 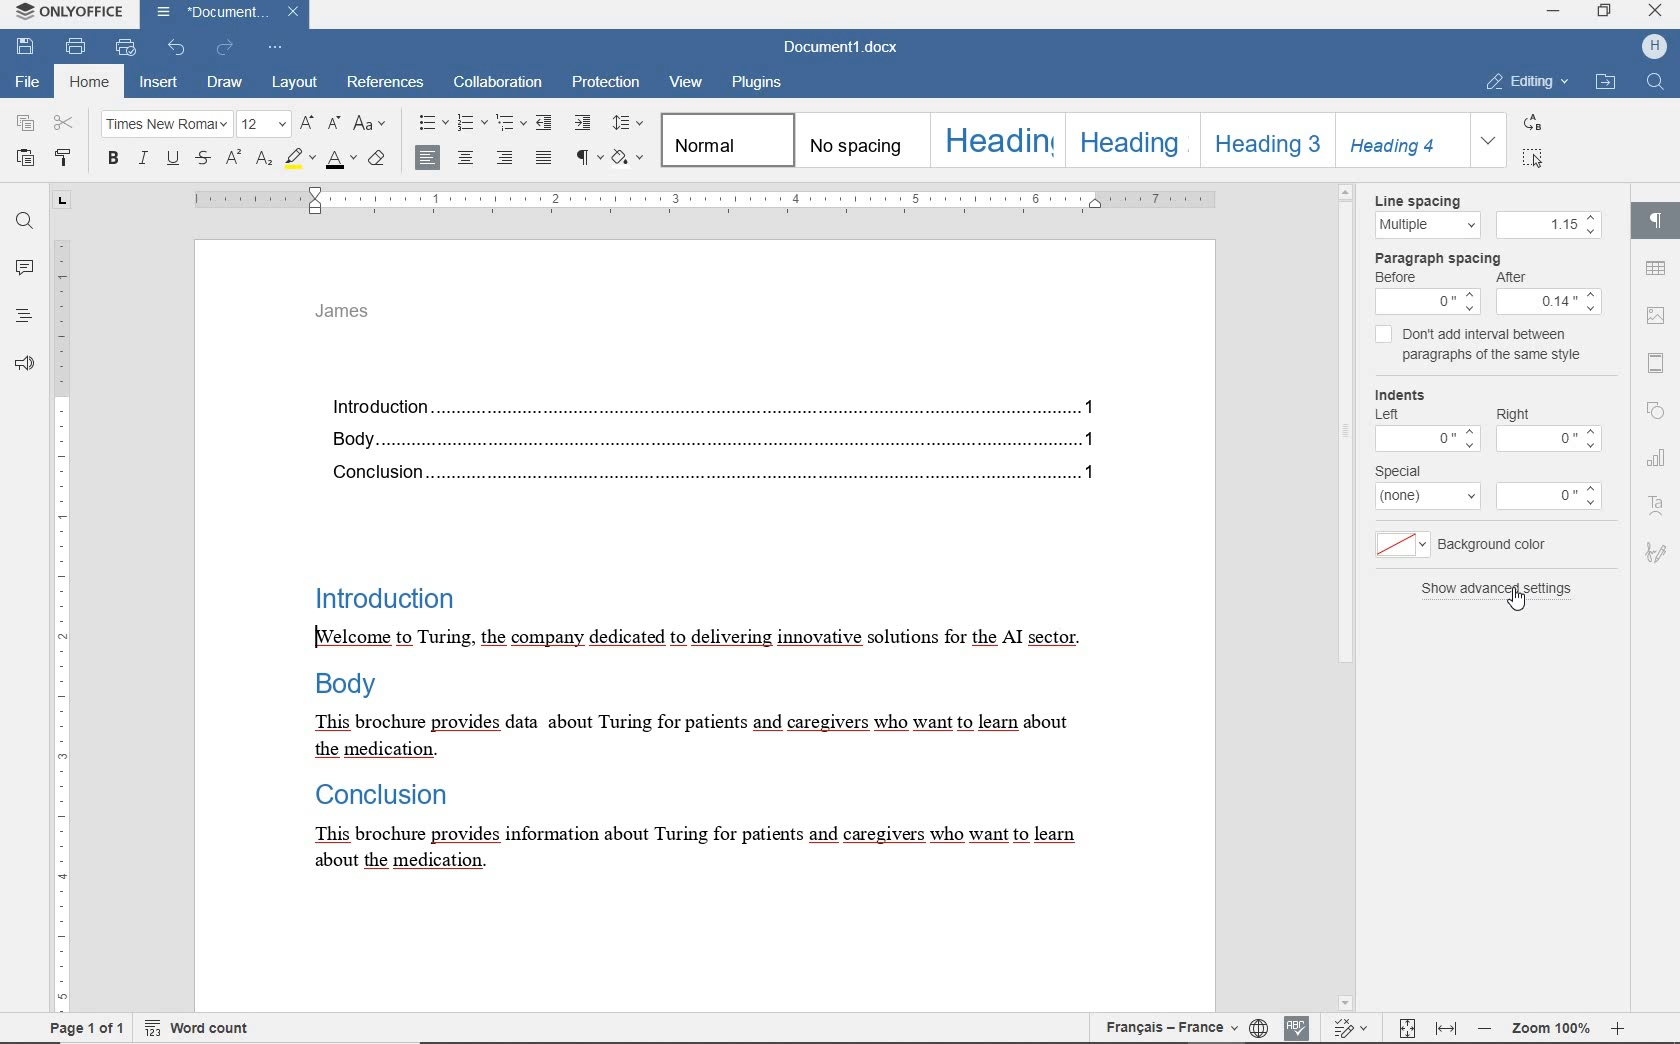 What do you see at coordinates (77, 47) in the screenshot?
I see `print` at bounding box center [77, 47].